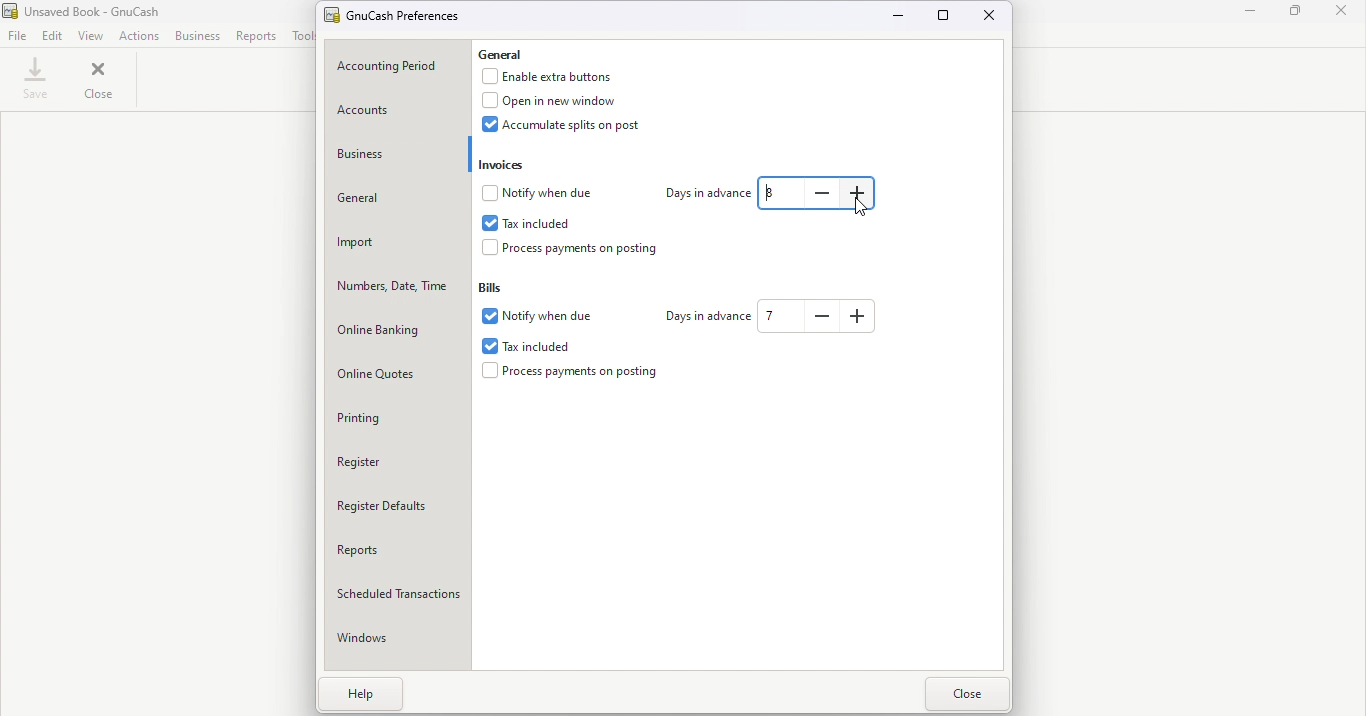  What do you see at coordinates (705, 315) in the screenshot?
I see `Days in advance` at bounding box center [705, 315].